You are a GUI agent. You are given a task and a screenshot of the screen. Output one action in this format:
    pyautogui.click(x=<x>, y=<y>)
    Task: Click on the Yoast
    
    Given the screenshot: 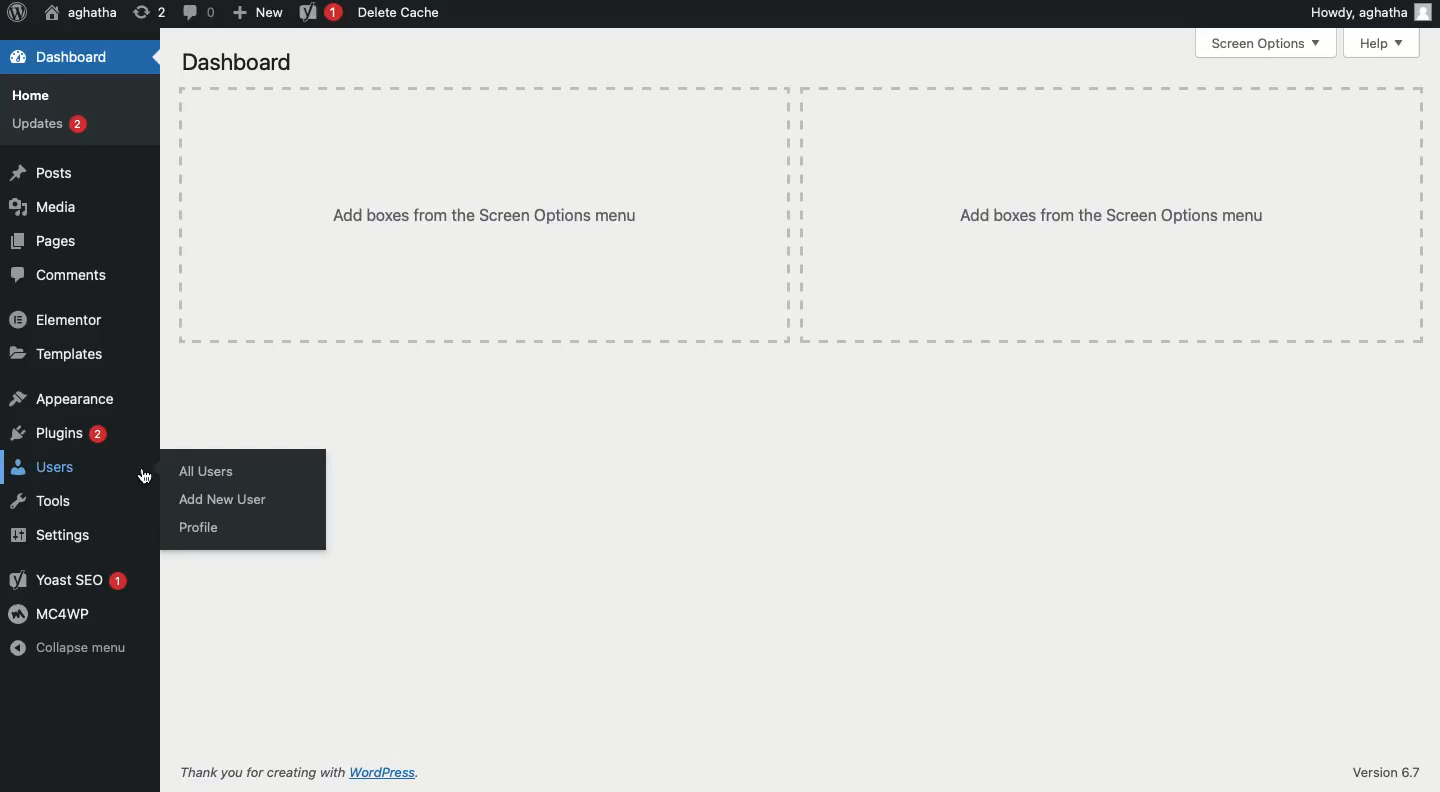 What is the action you would take?
    pyautogui.click(x=321, y=14)
    